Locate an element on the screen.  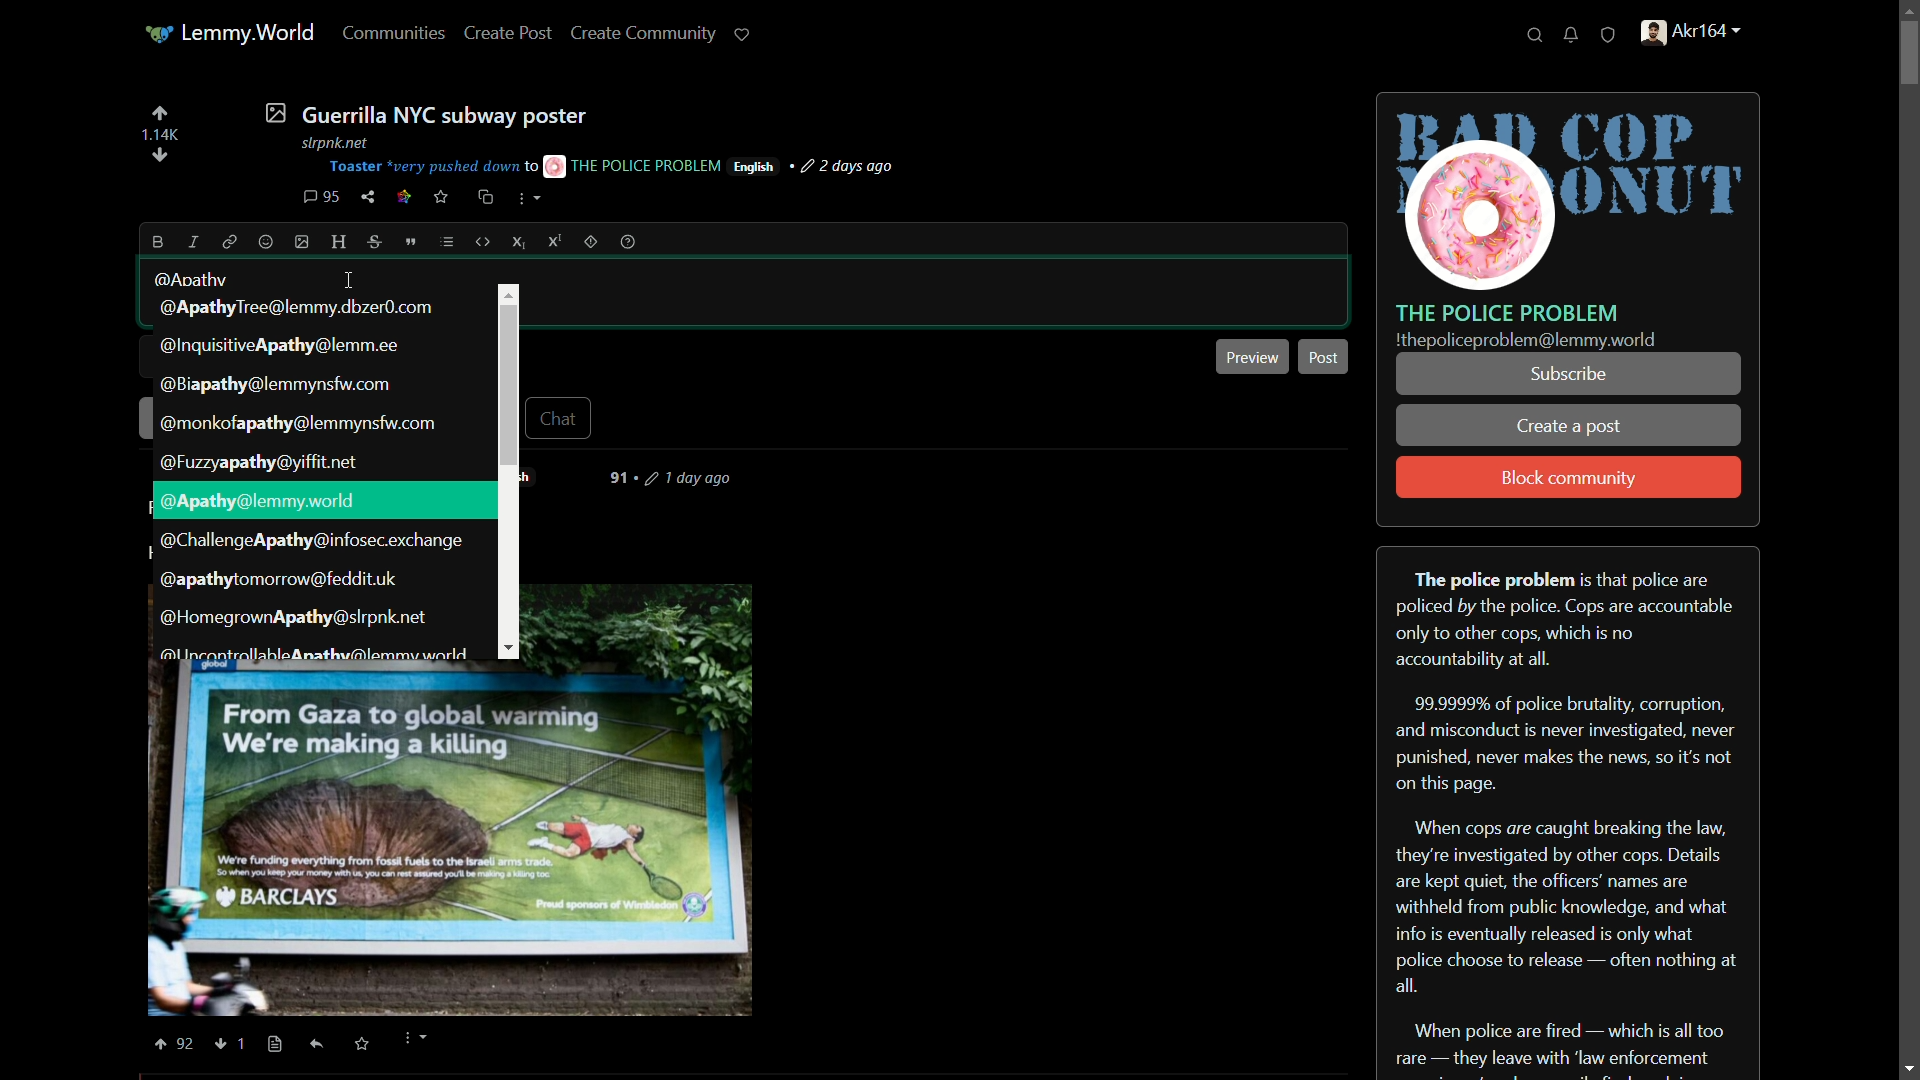
post-title is located at coordinates (425, 113).